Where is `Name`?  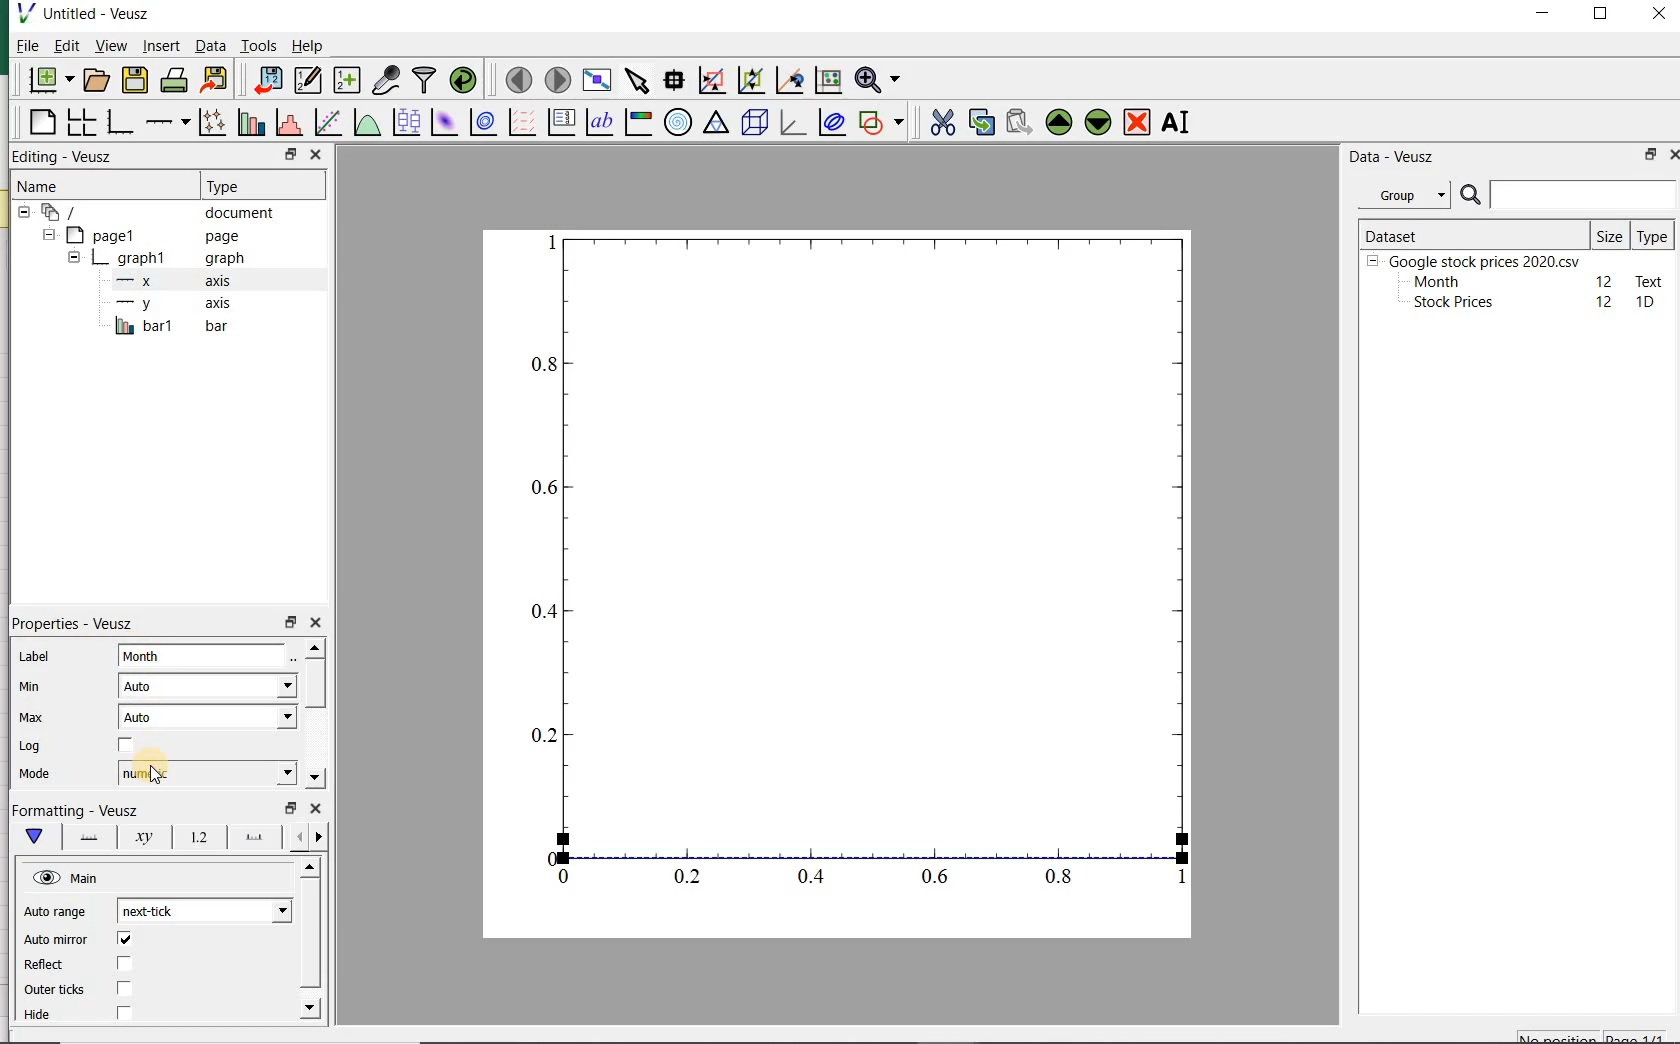
Name is located at coordinates (51, 186).